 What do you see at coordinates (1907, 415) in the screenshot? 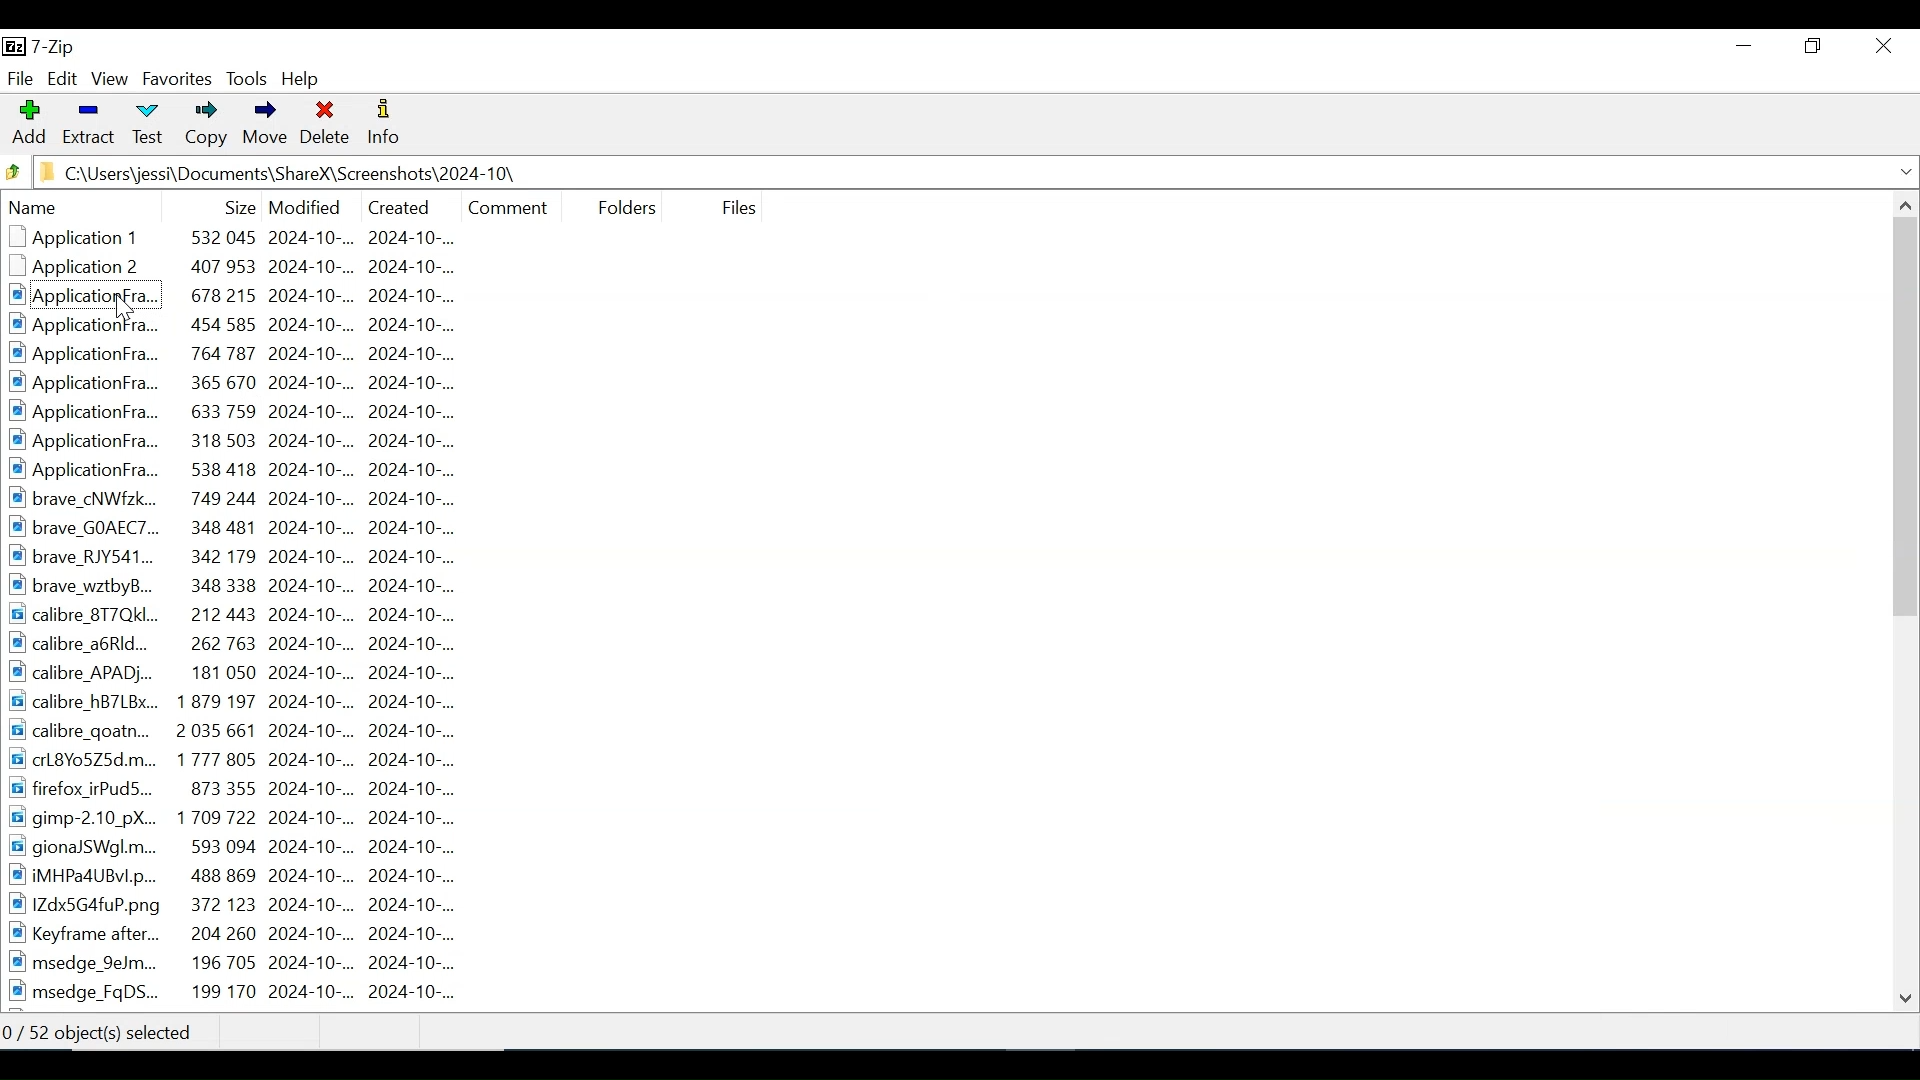
I see `Vertical Scroll bar` at bounding box center [1907, 415].